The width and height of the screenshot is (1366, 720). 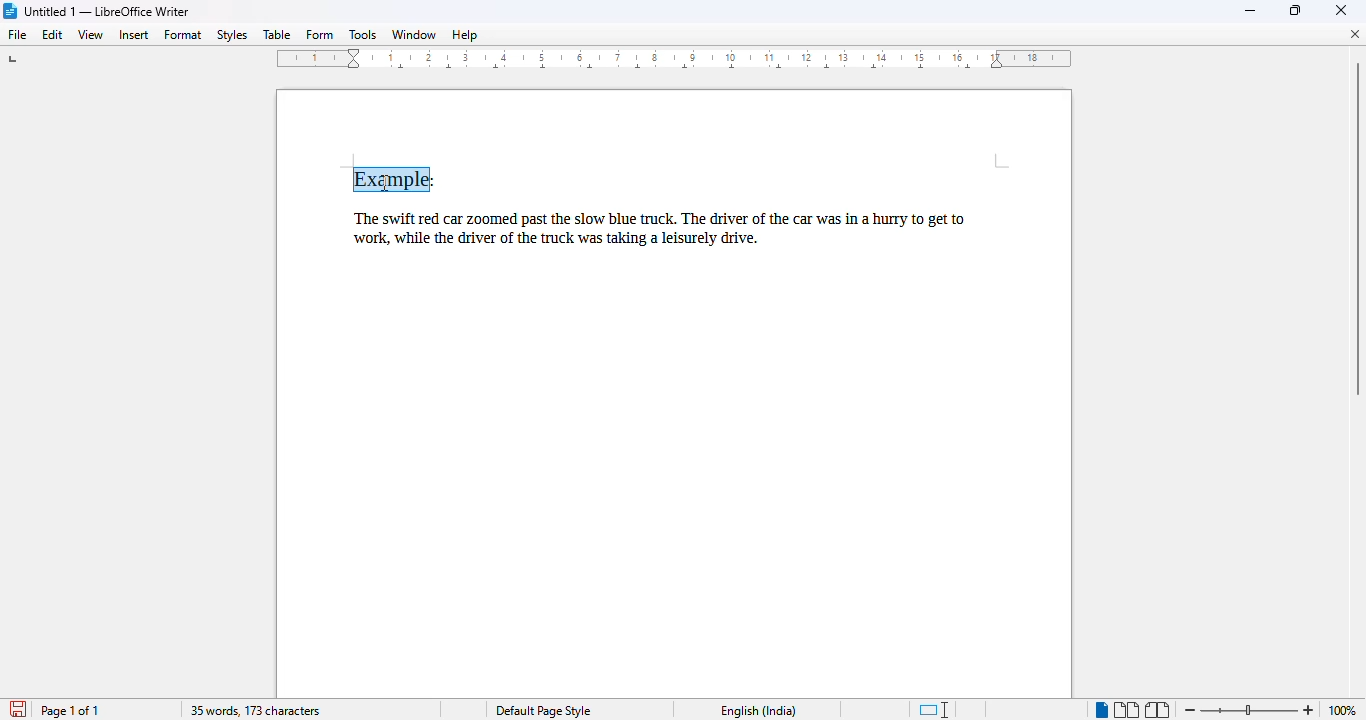 What do you see at coordinates (385, 184) in the screenshot?
I see `cursor` at bounding box center [385, 184].